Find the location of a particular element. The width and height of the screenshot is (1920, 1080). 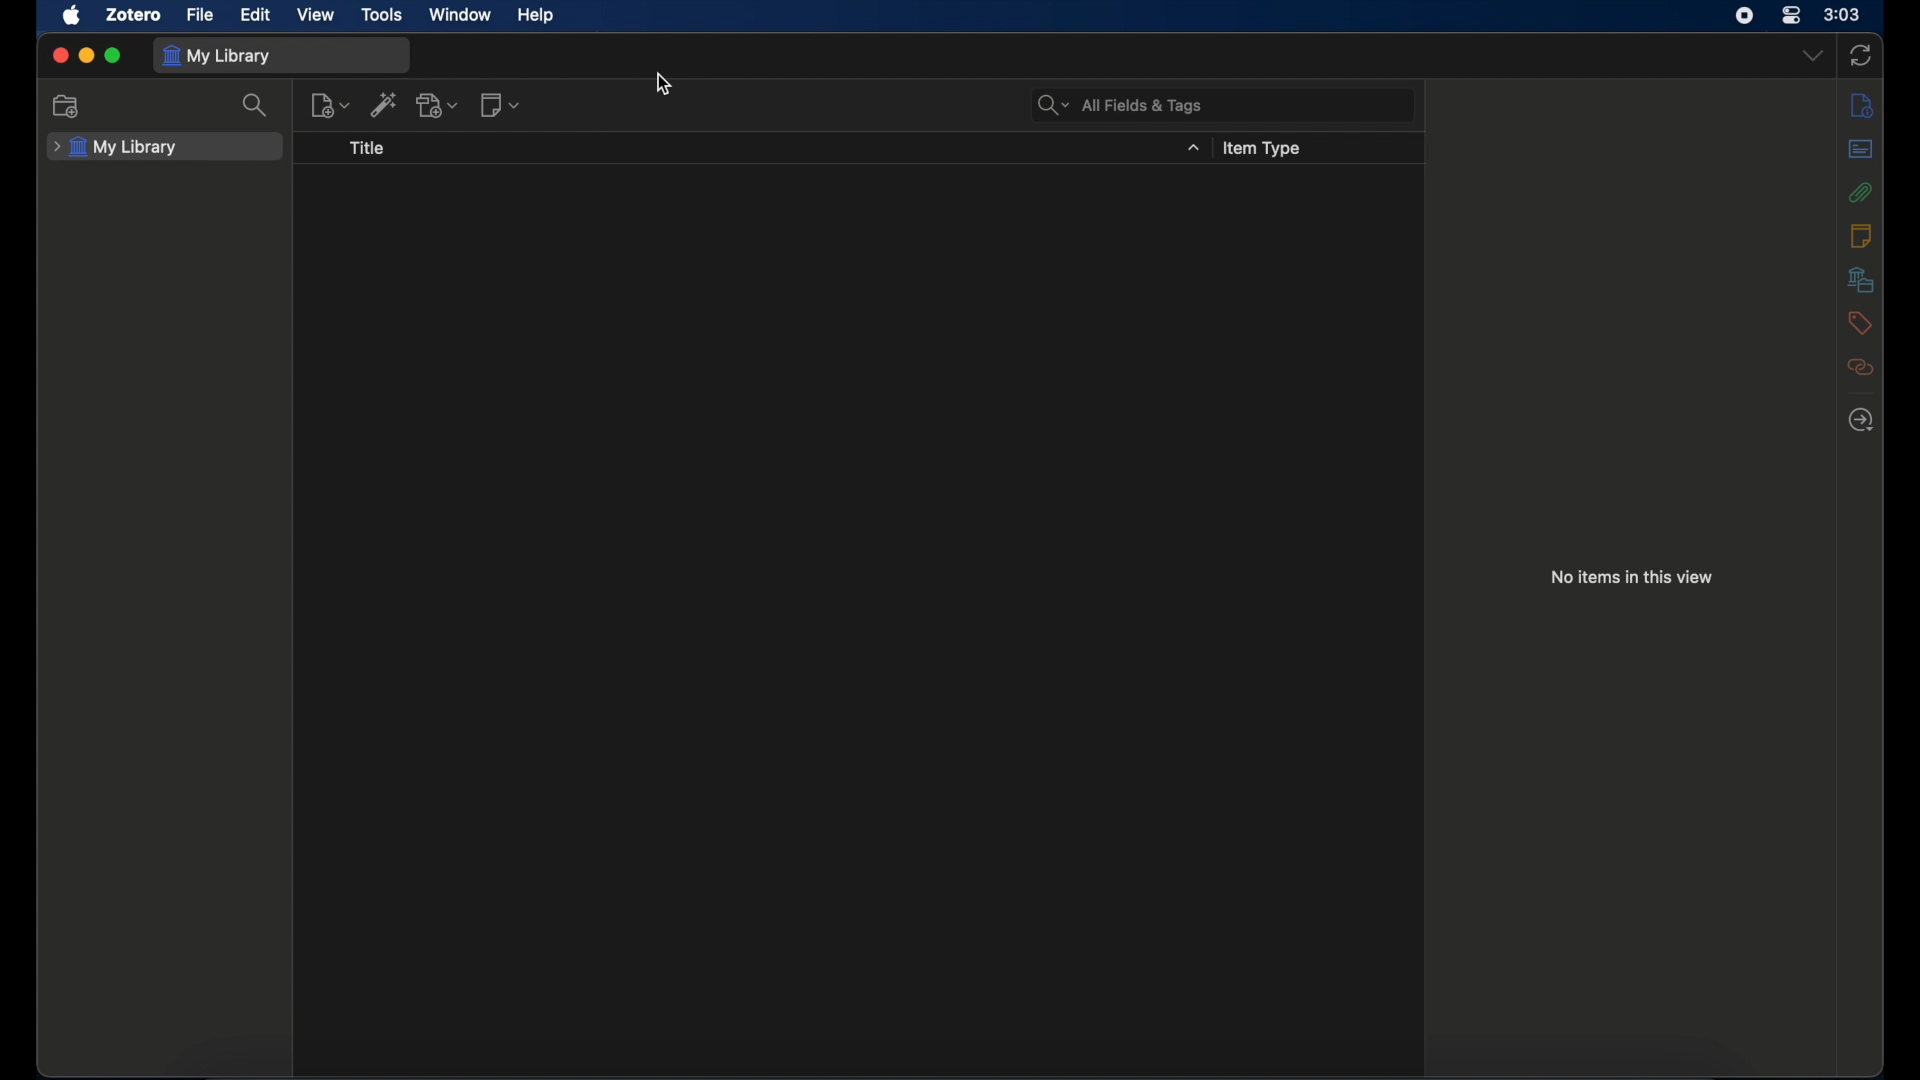

dropdown is located at coordinates (1194, 148).